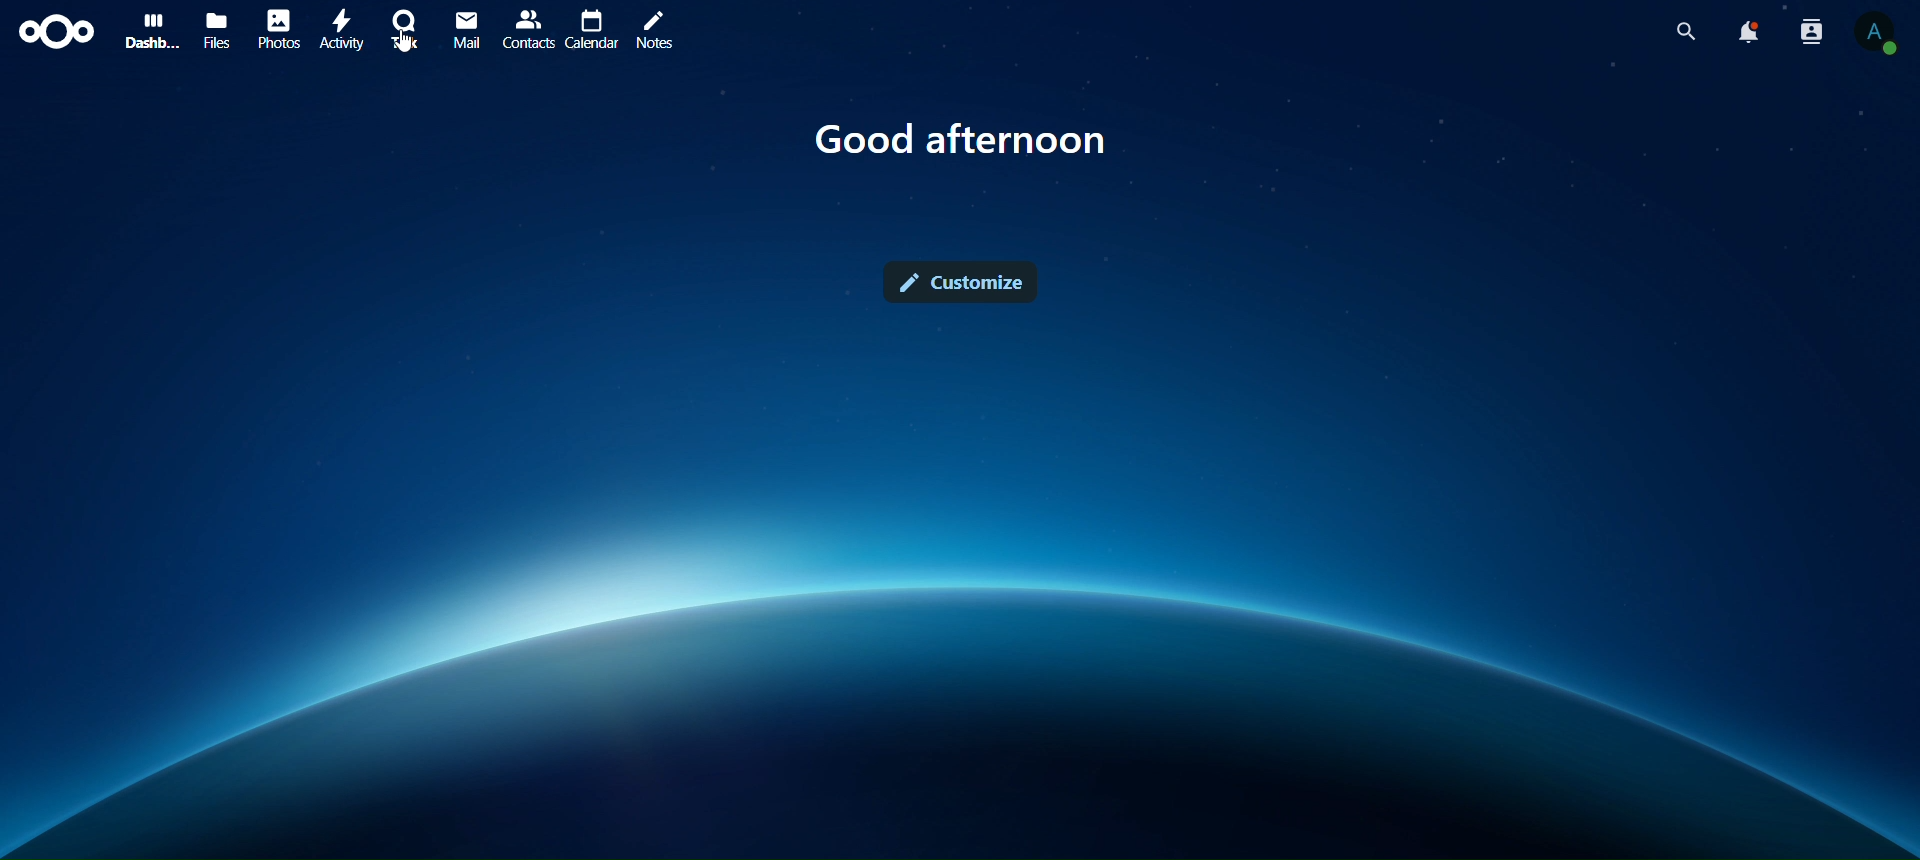 The width and height of the screenshot is (1920, 860). What do you see at coordinates (342, 30) in the screenshot?
I see `activity` at bounding box center [342, 30].